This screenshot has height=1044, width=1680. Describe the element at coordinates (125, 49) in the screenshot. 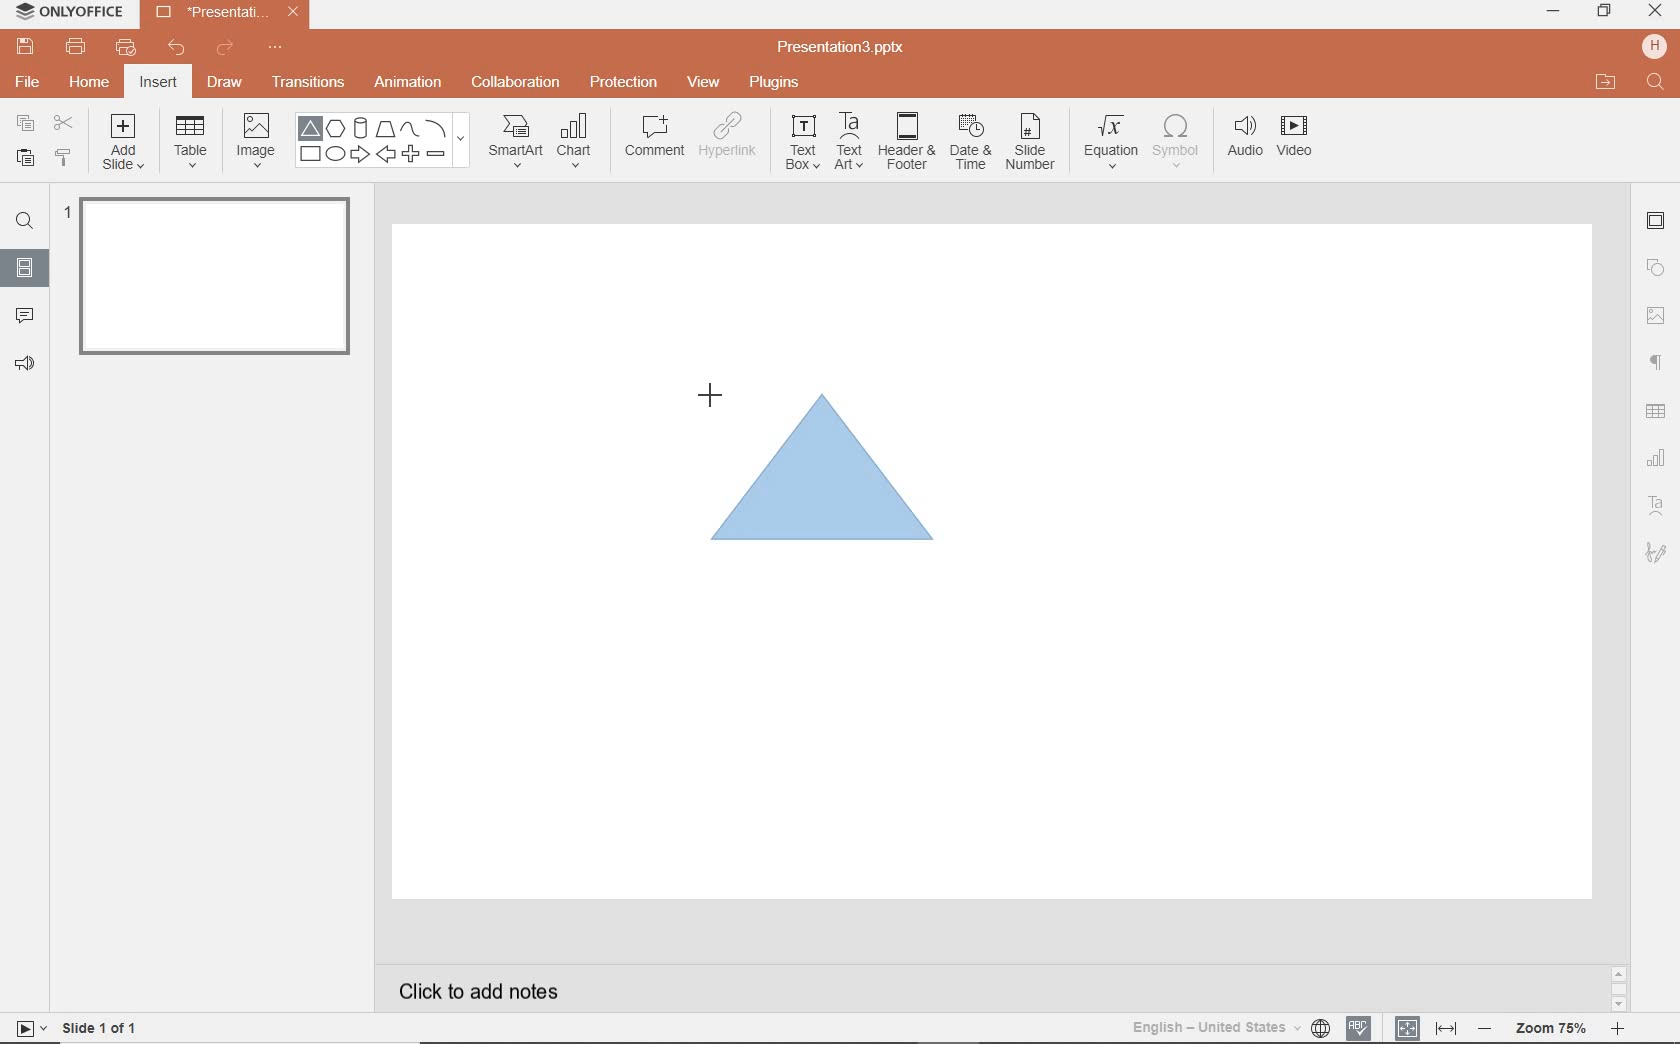

I see `QUICK PRINT` at that location.